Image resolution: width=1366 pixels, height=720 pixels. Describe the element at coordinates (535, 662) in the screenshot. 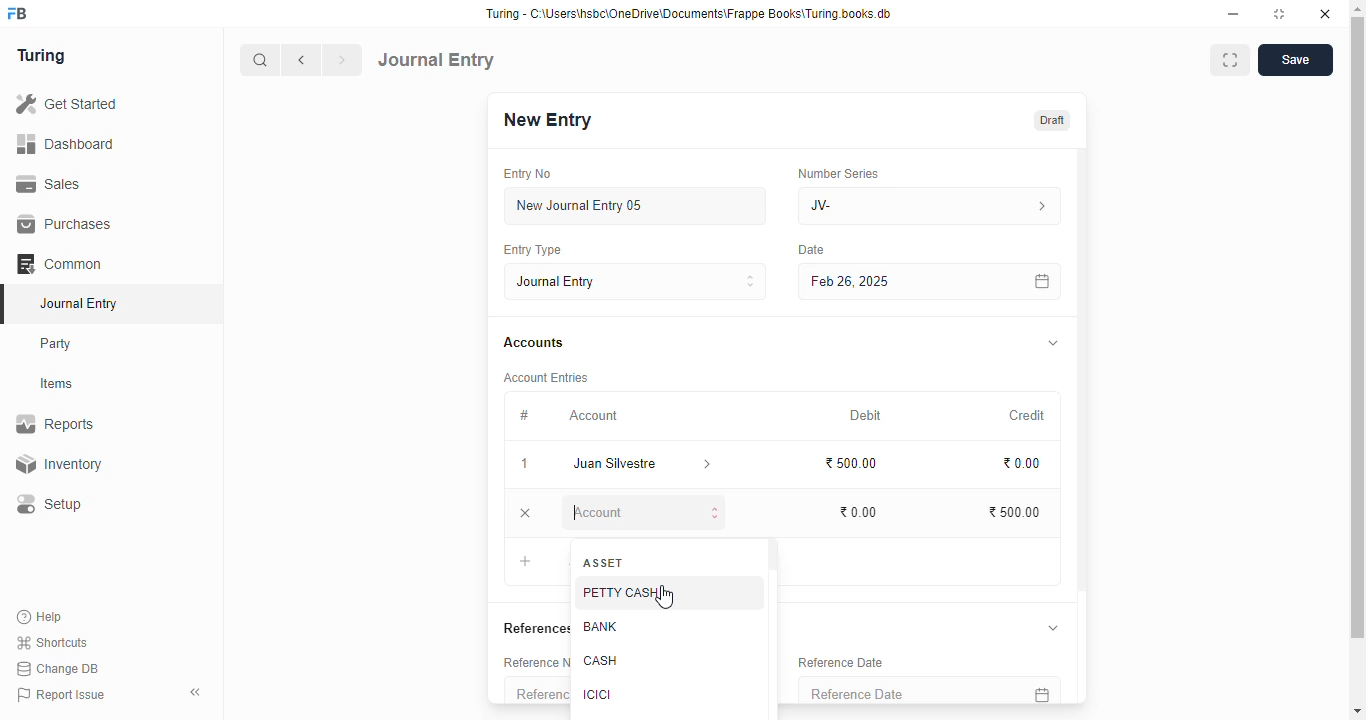

I see `reference number` at that location.